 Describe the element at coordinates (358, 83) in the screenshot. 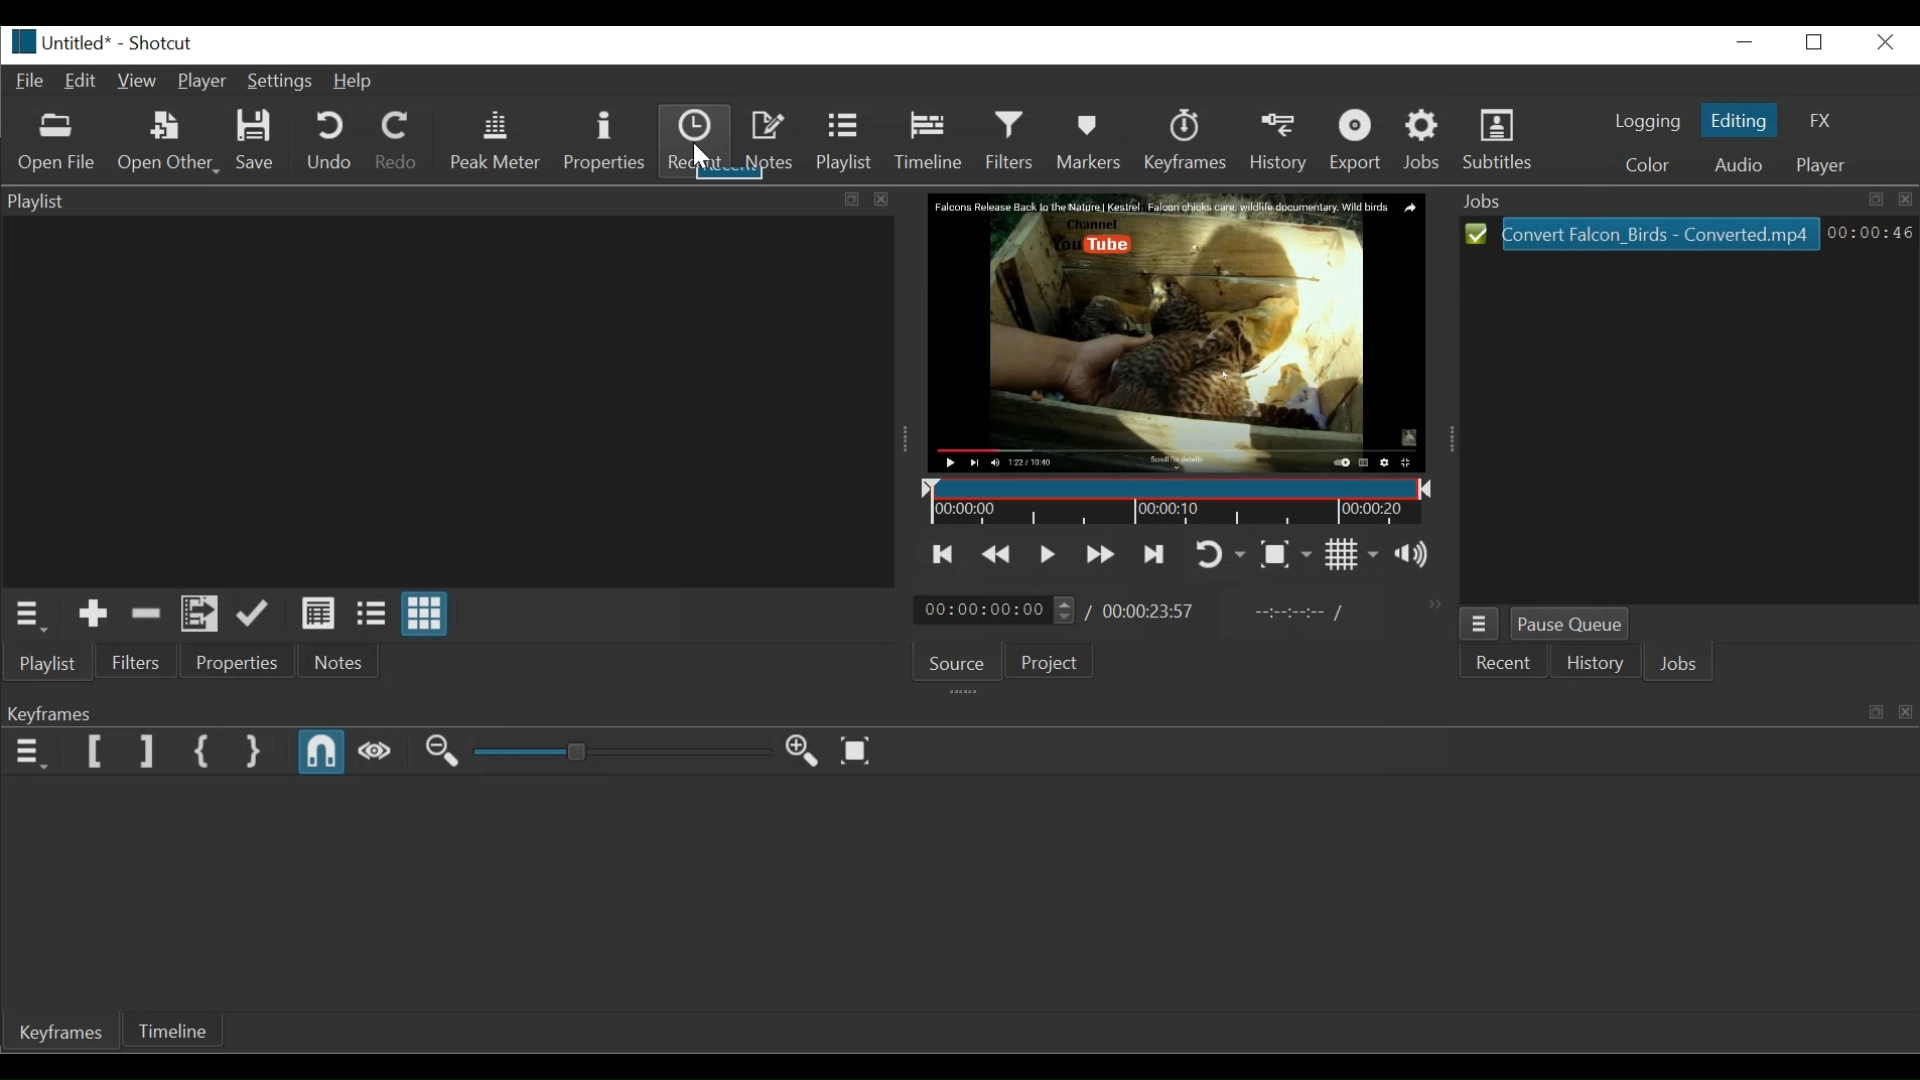

I see `Help` at that location.